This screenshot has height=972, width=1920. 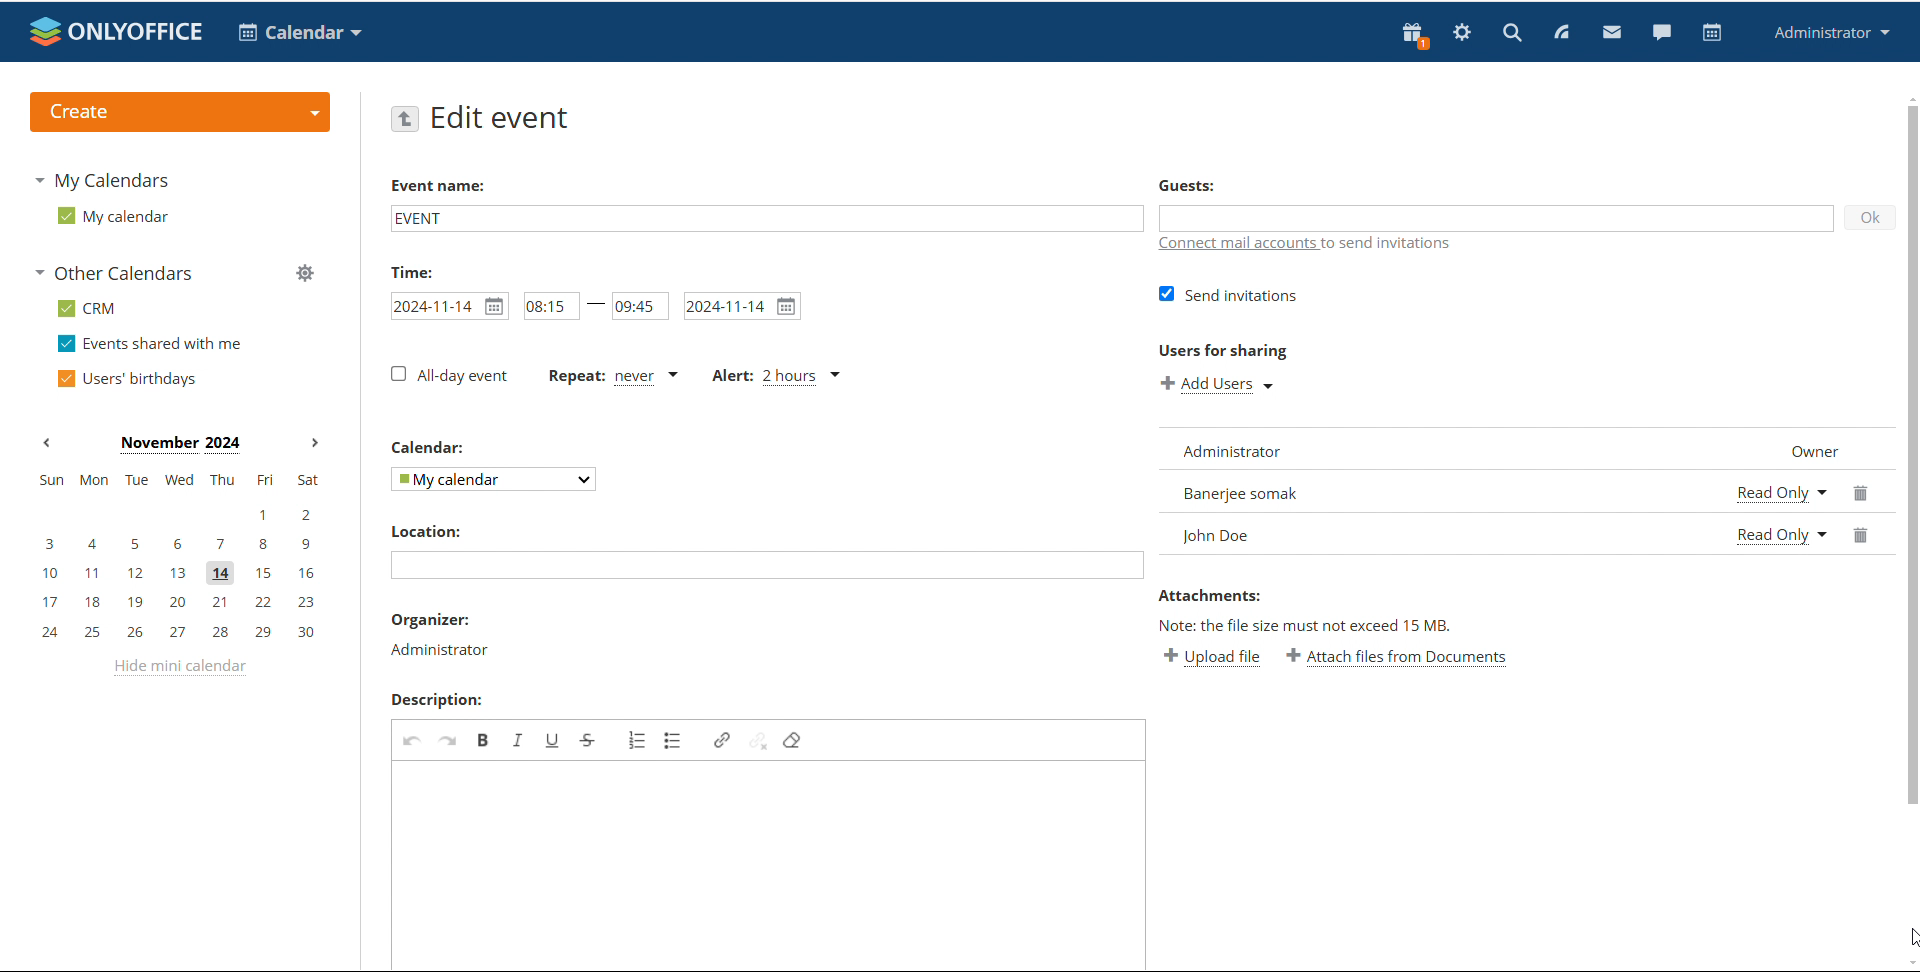 I want to click on 10, 11, 12, 13, 14, 15, 16, so click(x=178, y=574).